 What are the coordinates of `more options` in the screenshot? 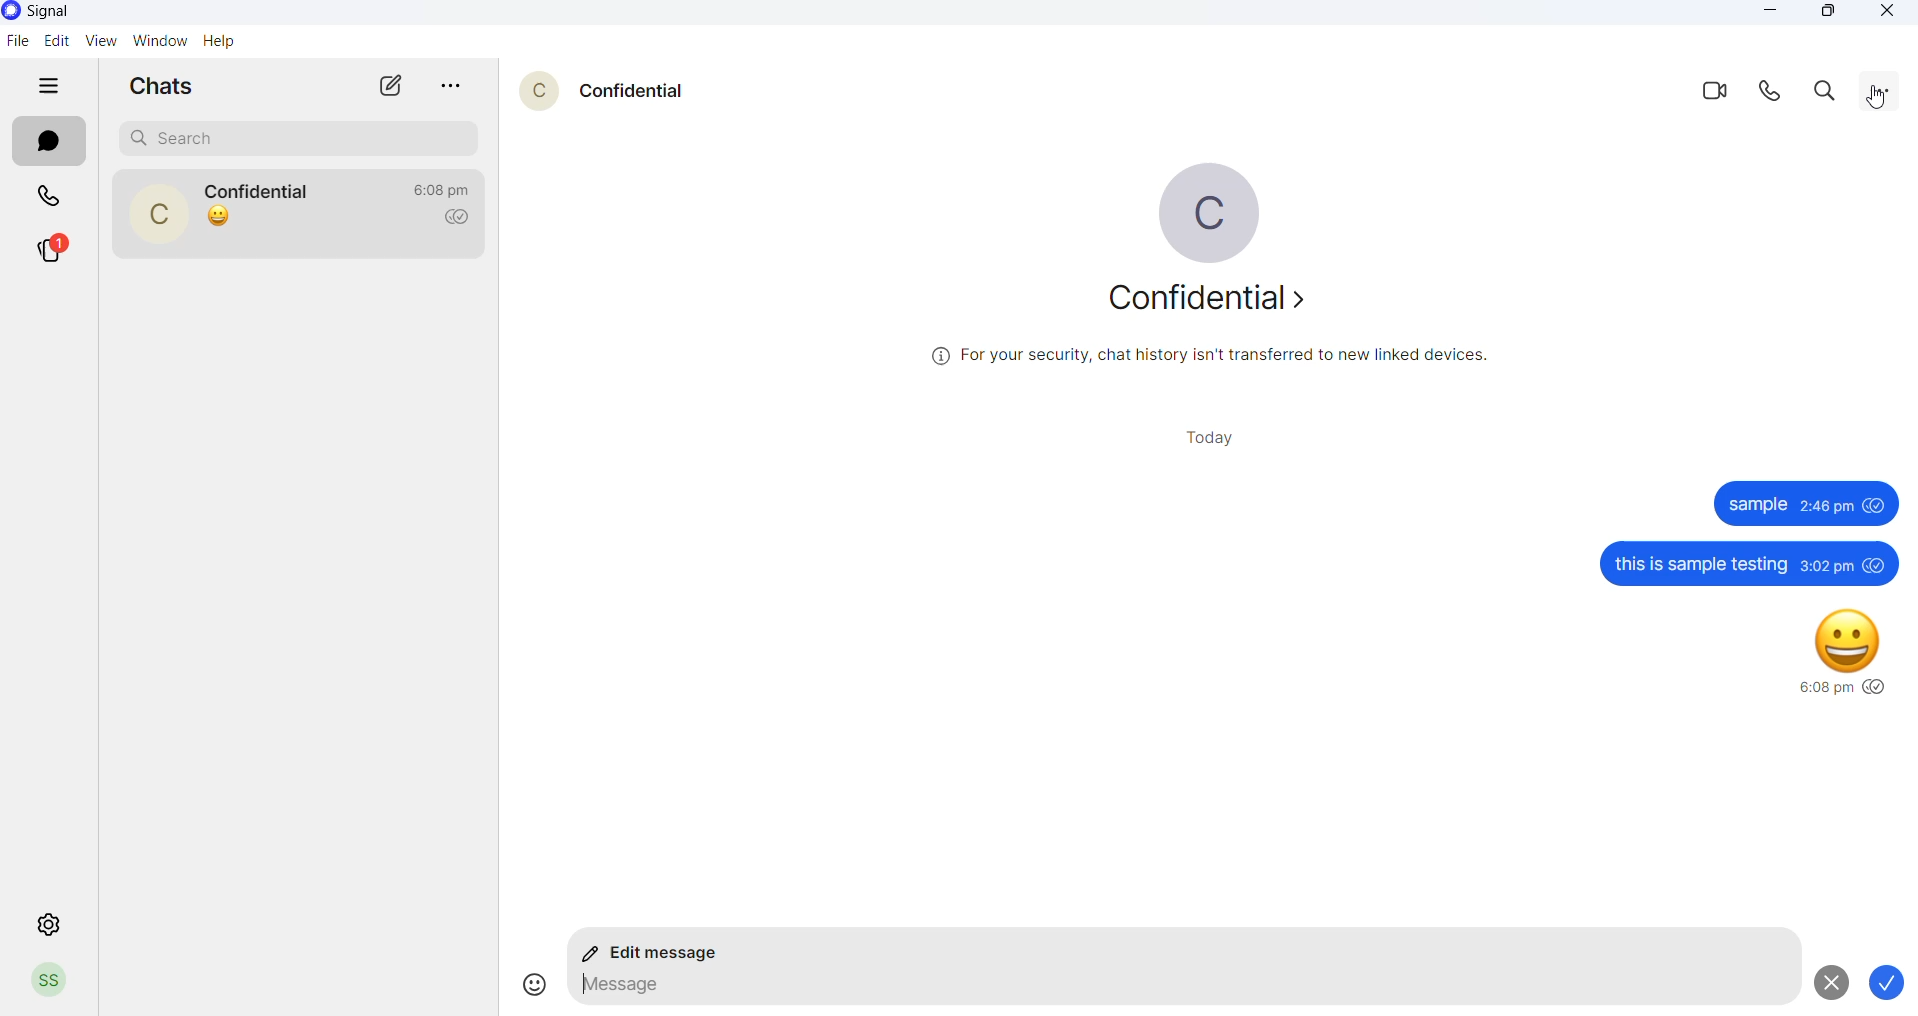 It's located at (1880, 91).